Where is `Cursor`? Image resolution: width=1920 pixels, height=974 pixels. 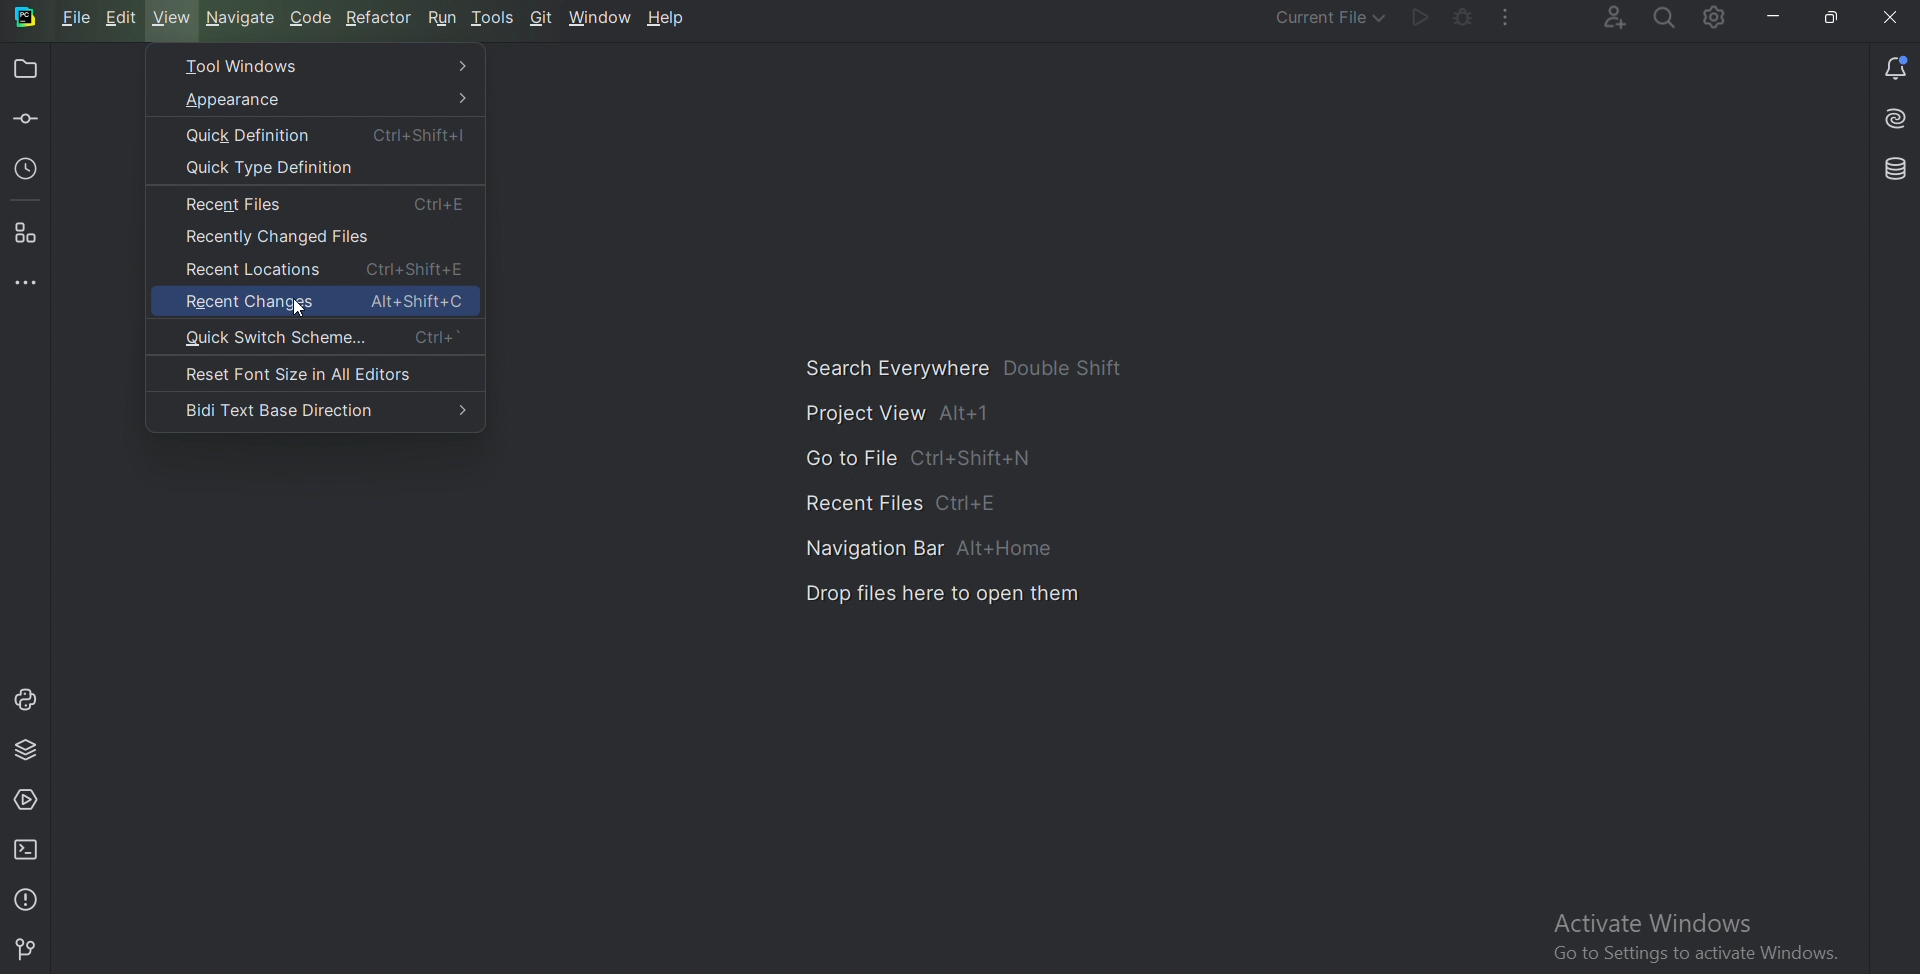 Cursor is located at coordinates (302, 310).